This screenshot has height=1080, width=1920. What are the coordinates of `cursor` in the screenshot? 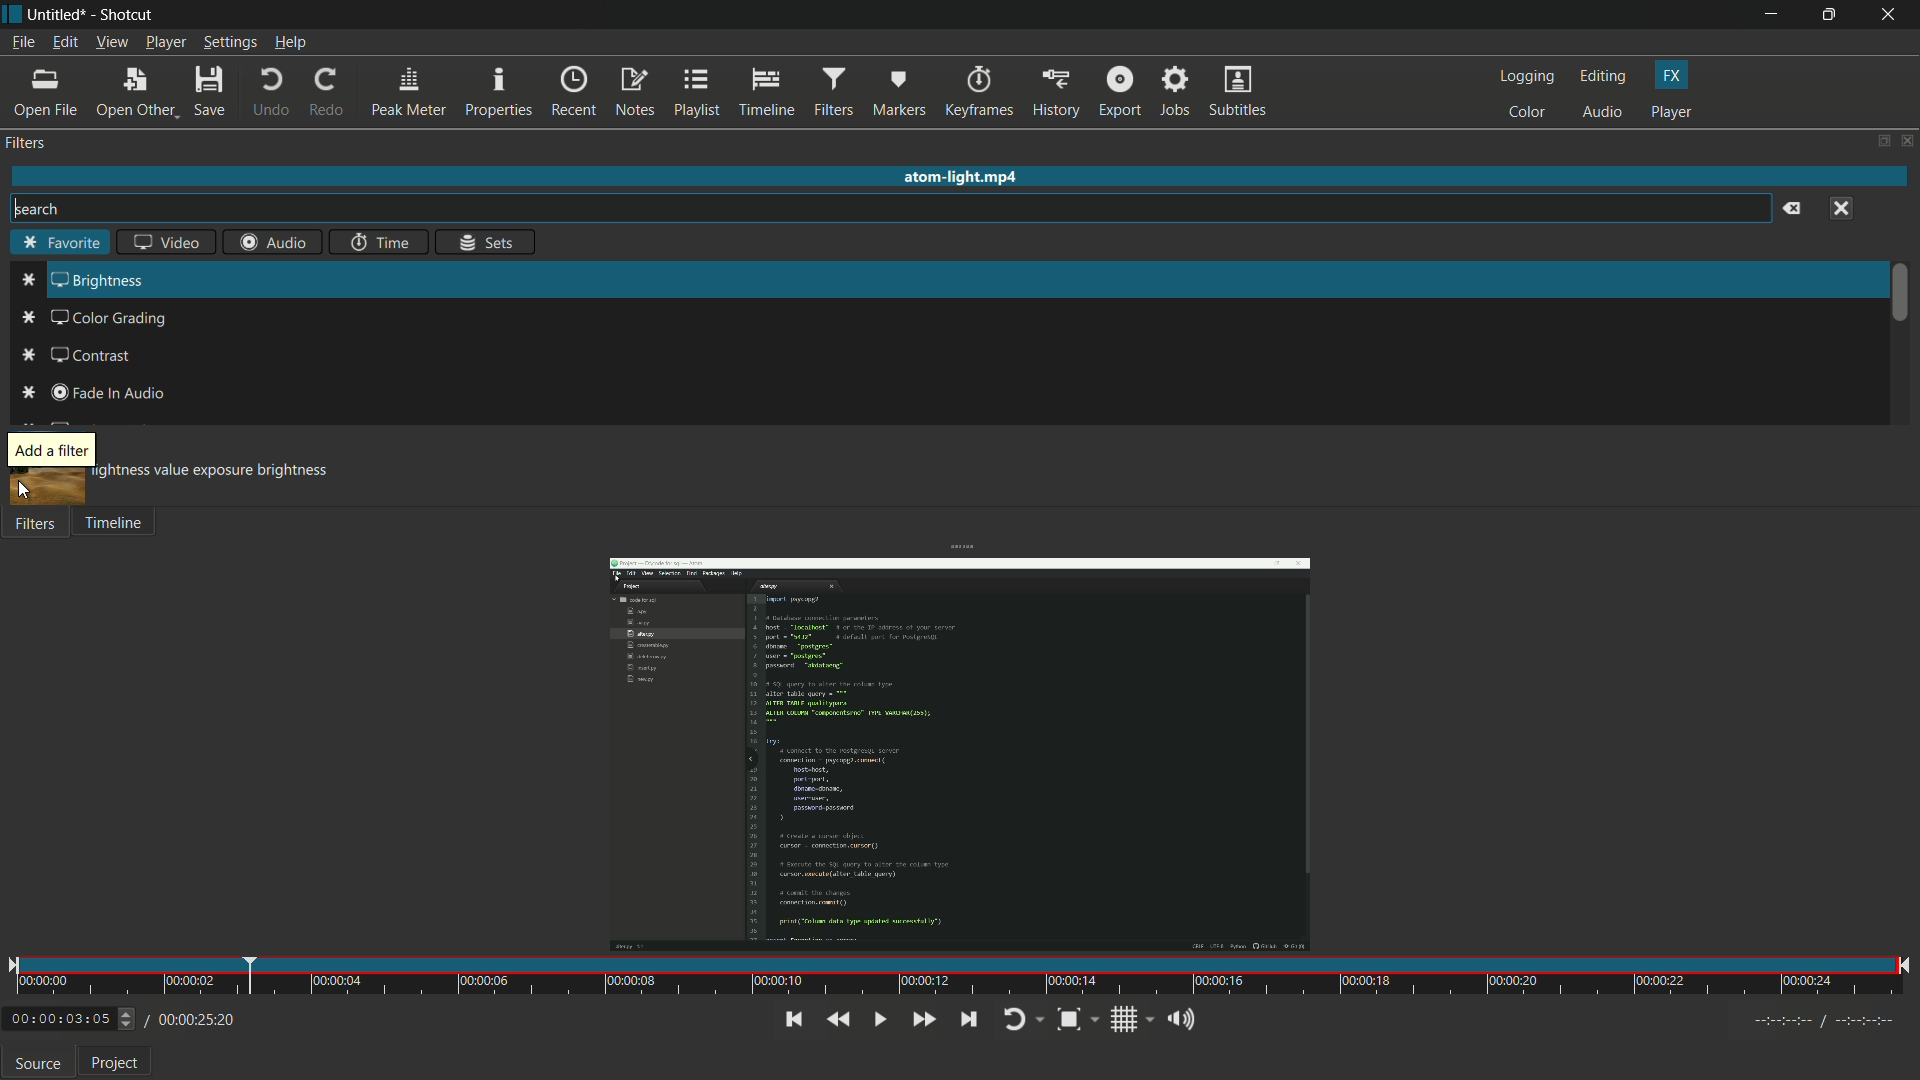 It's located at (27, 493).